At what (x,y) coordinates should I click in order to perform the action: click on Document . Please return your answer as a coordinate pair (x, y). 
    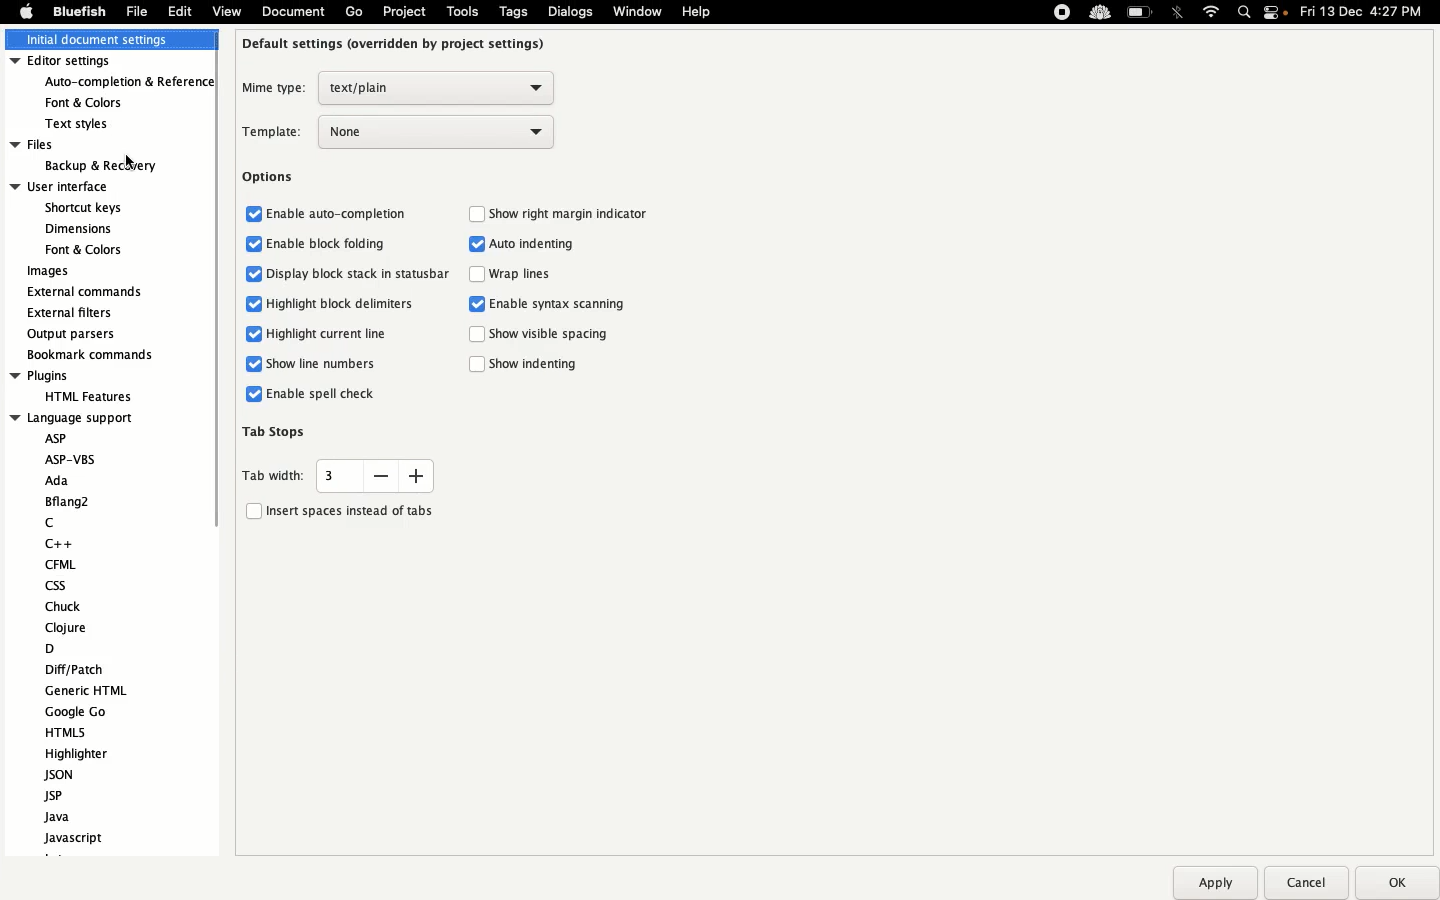
    Looking at the image, I should click on (292, 13).